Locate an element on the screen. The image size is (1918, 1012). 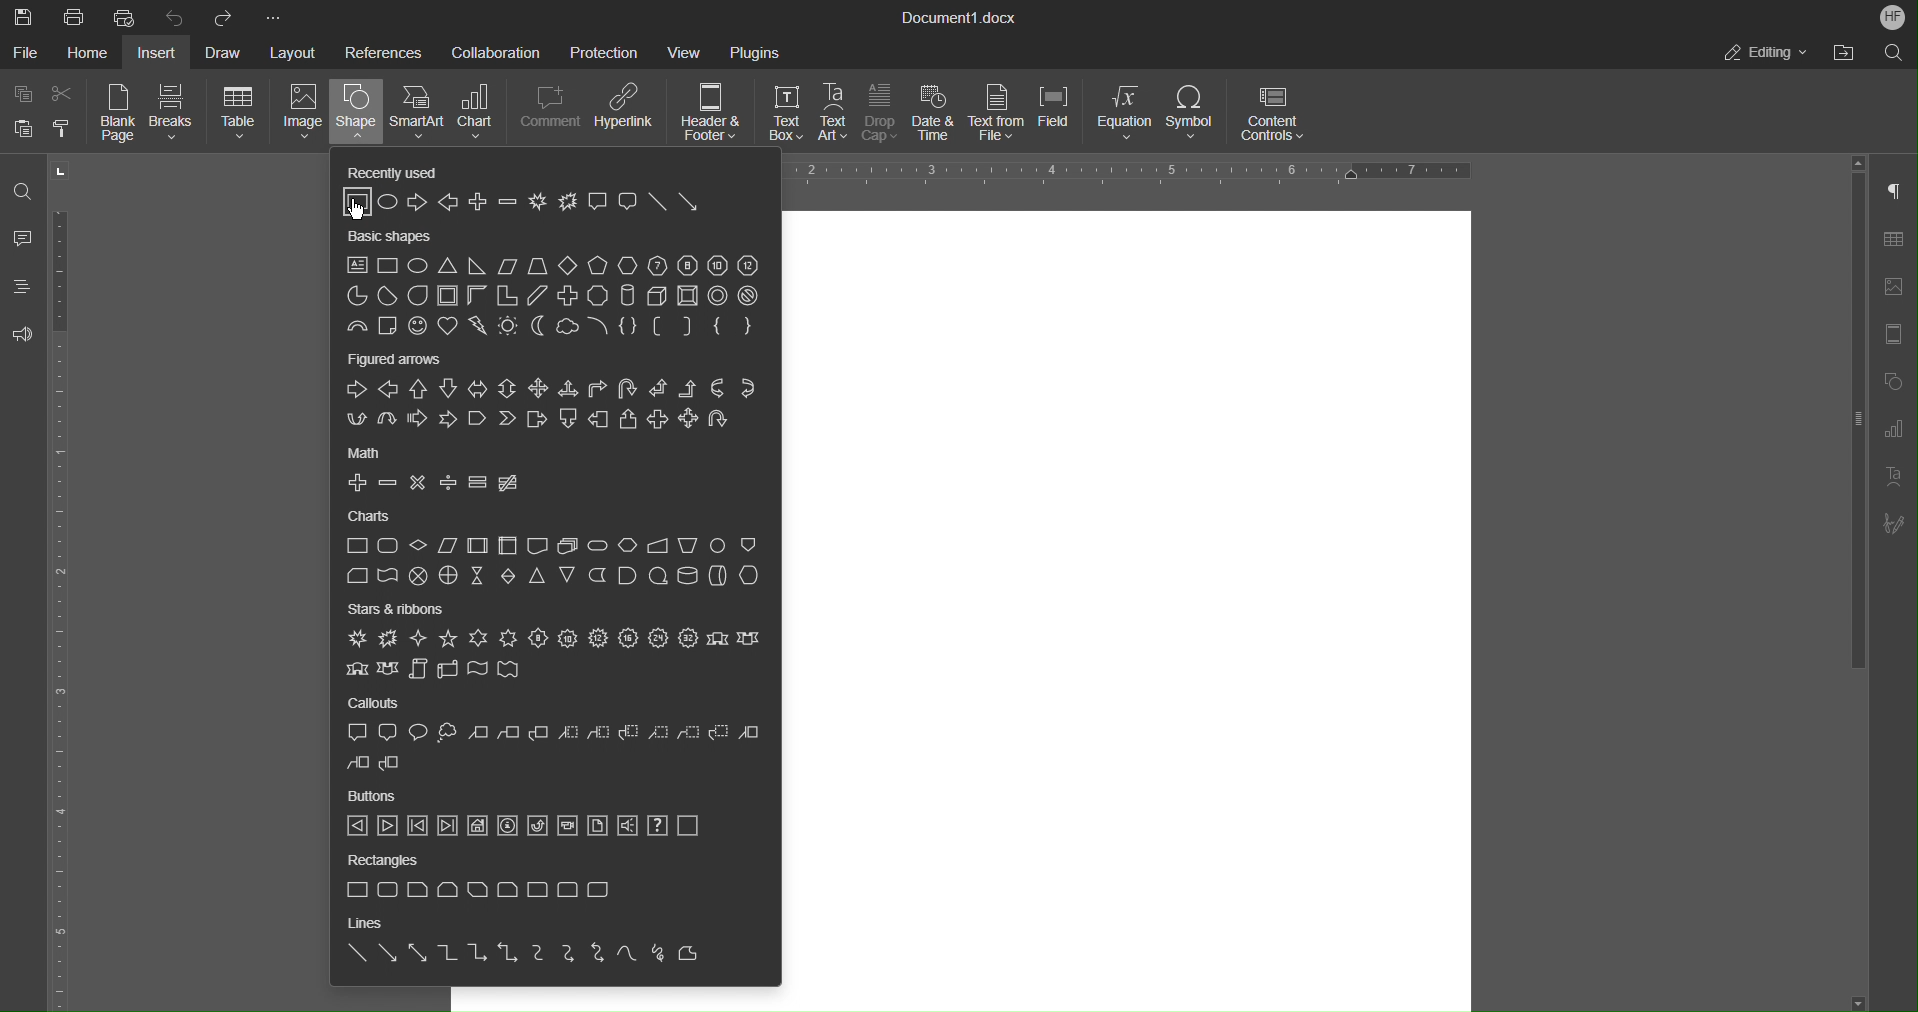
Horizontal Ruler is located at coordinates (68, 609).